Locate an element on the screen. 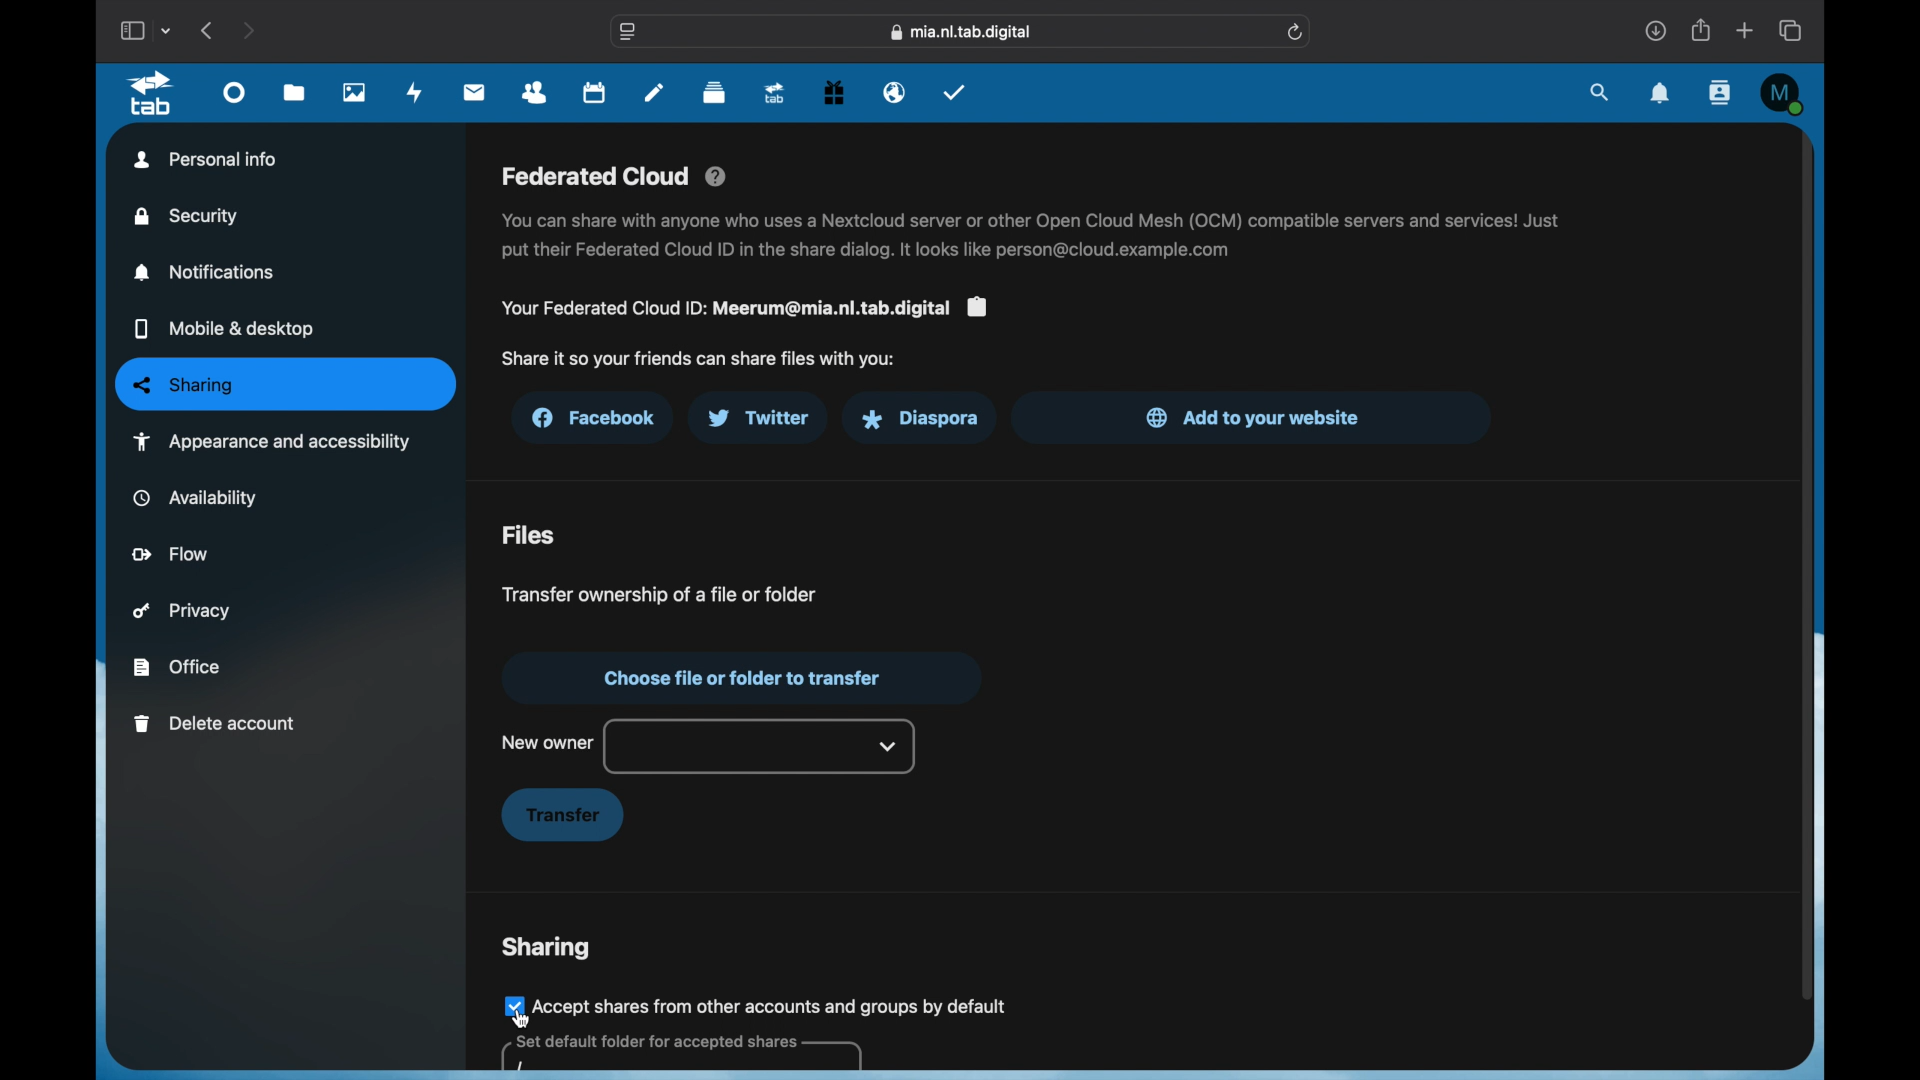 This screenshot has width=1920, height=1080. new owner is located at coordinates (547, 742).